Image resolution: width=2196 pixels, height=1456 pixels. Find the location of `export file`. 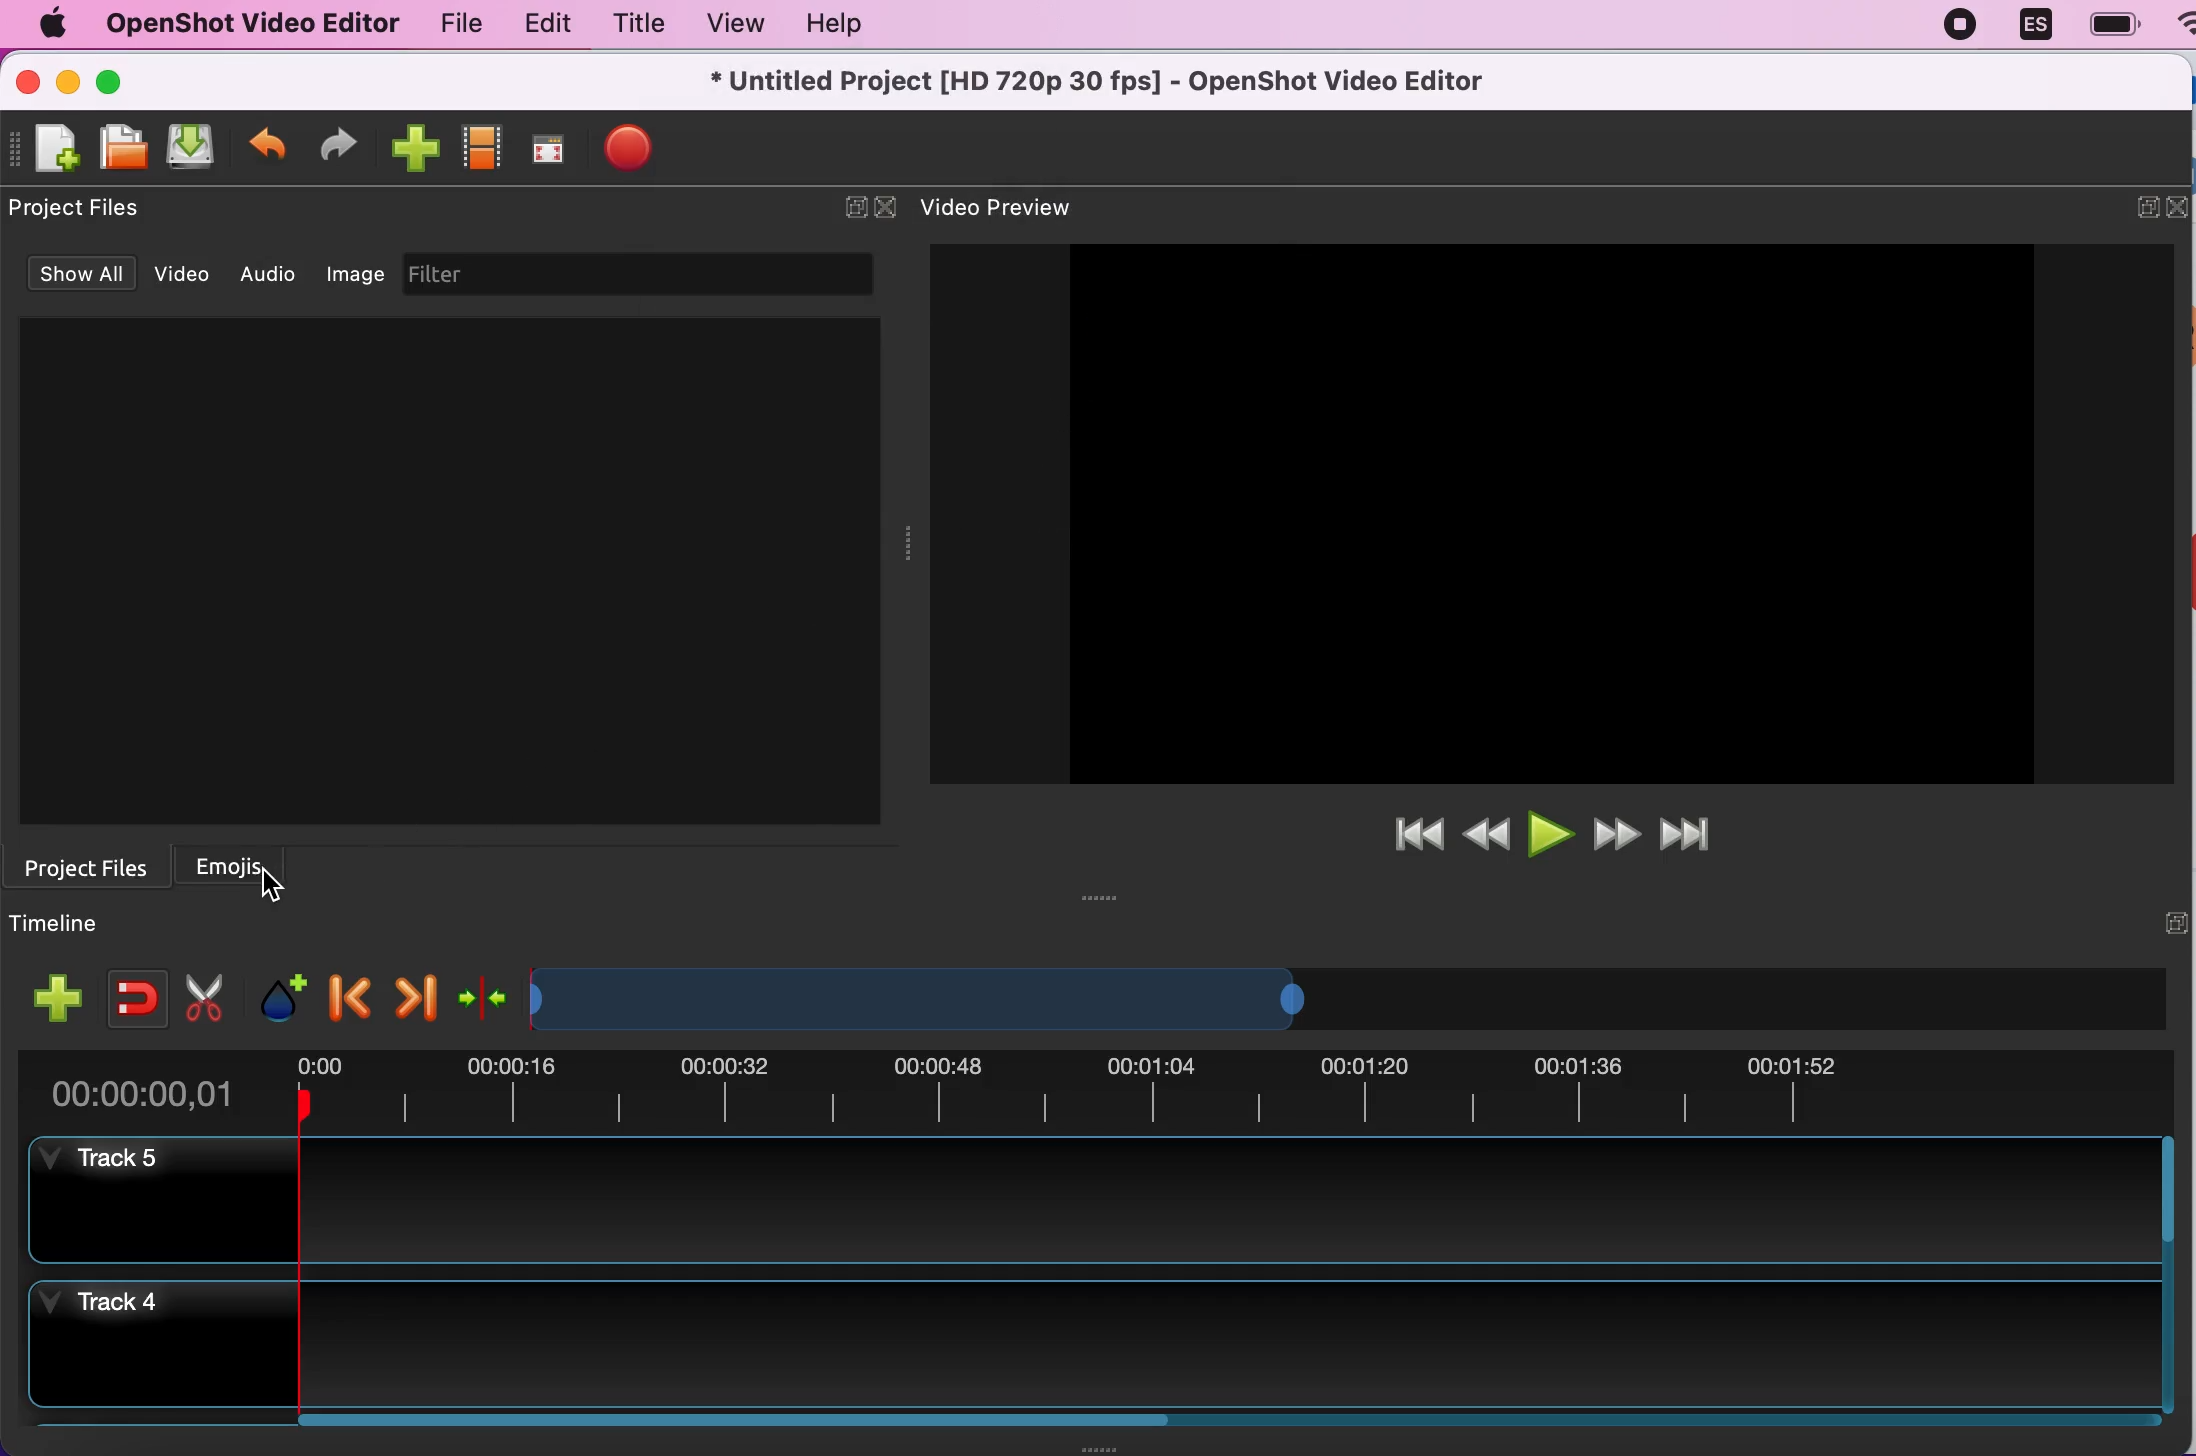

export file is located at coordinates (629, 150).